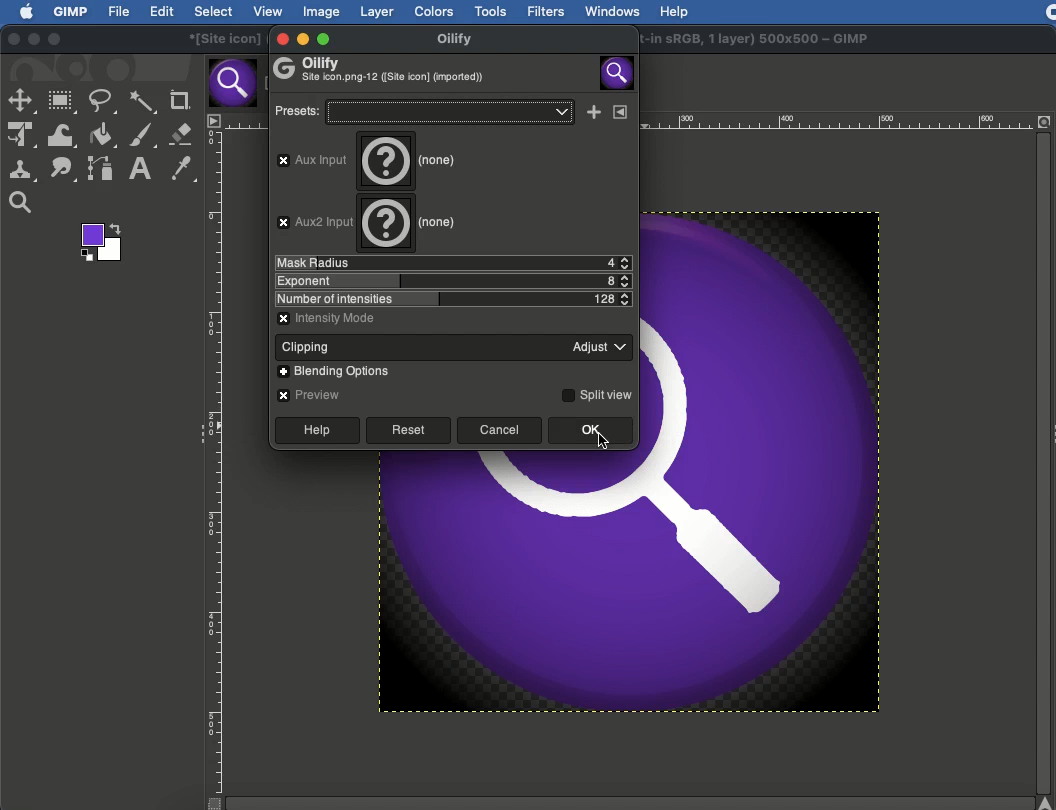  What do you see at coordinates (13, 38) in the screenshot?
I see `Close` at bounding box center [13, 38].